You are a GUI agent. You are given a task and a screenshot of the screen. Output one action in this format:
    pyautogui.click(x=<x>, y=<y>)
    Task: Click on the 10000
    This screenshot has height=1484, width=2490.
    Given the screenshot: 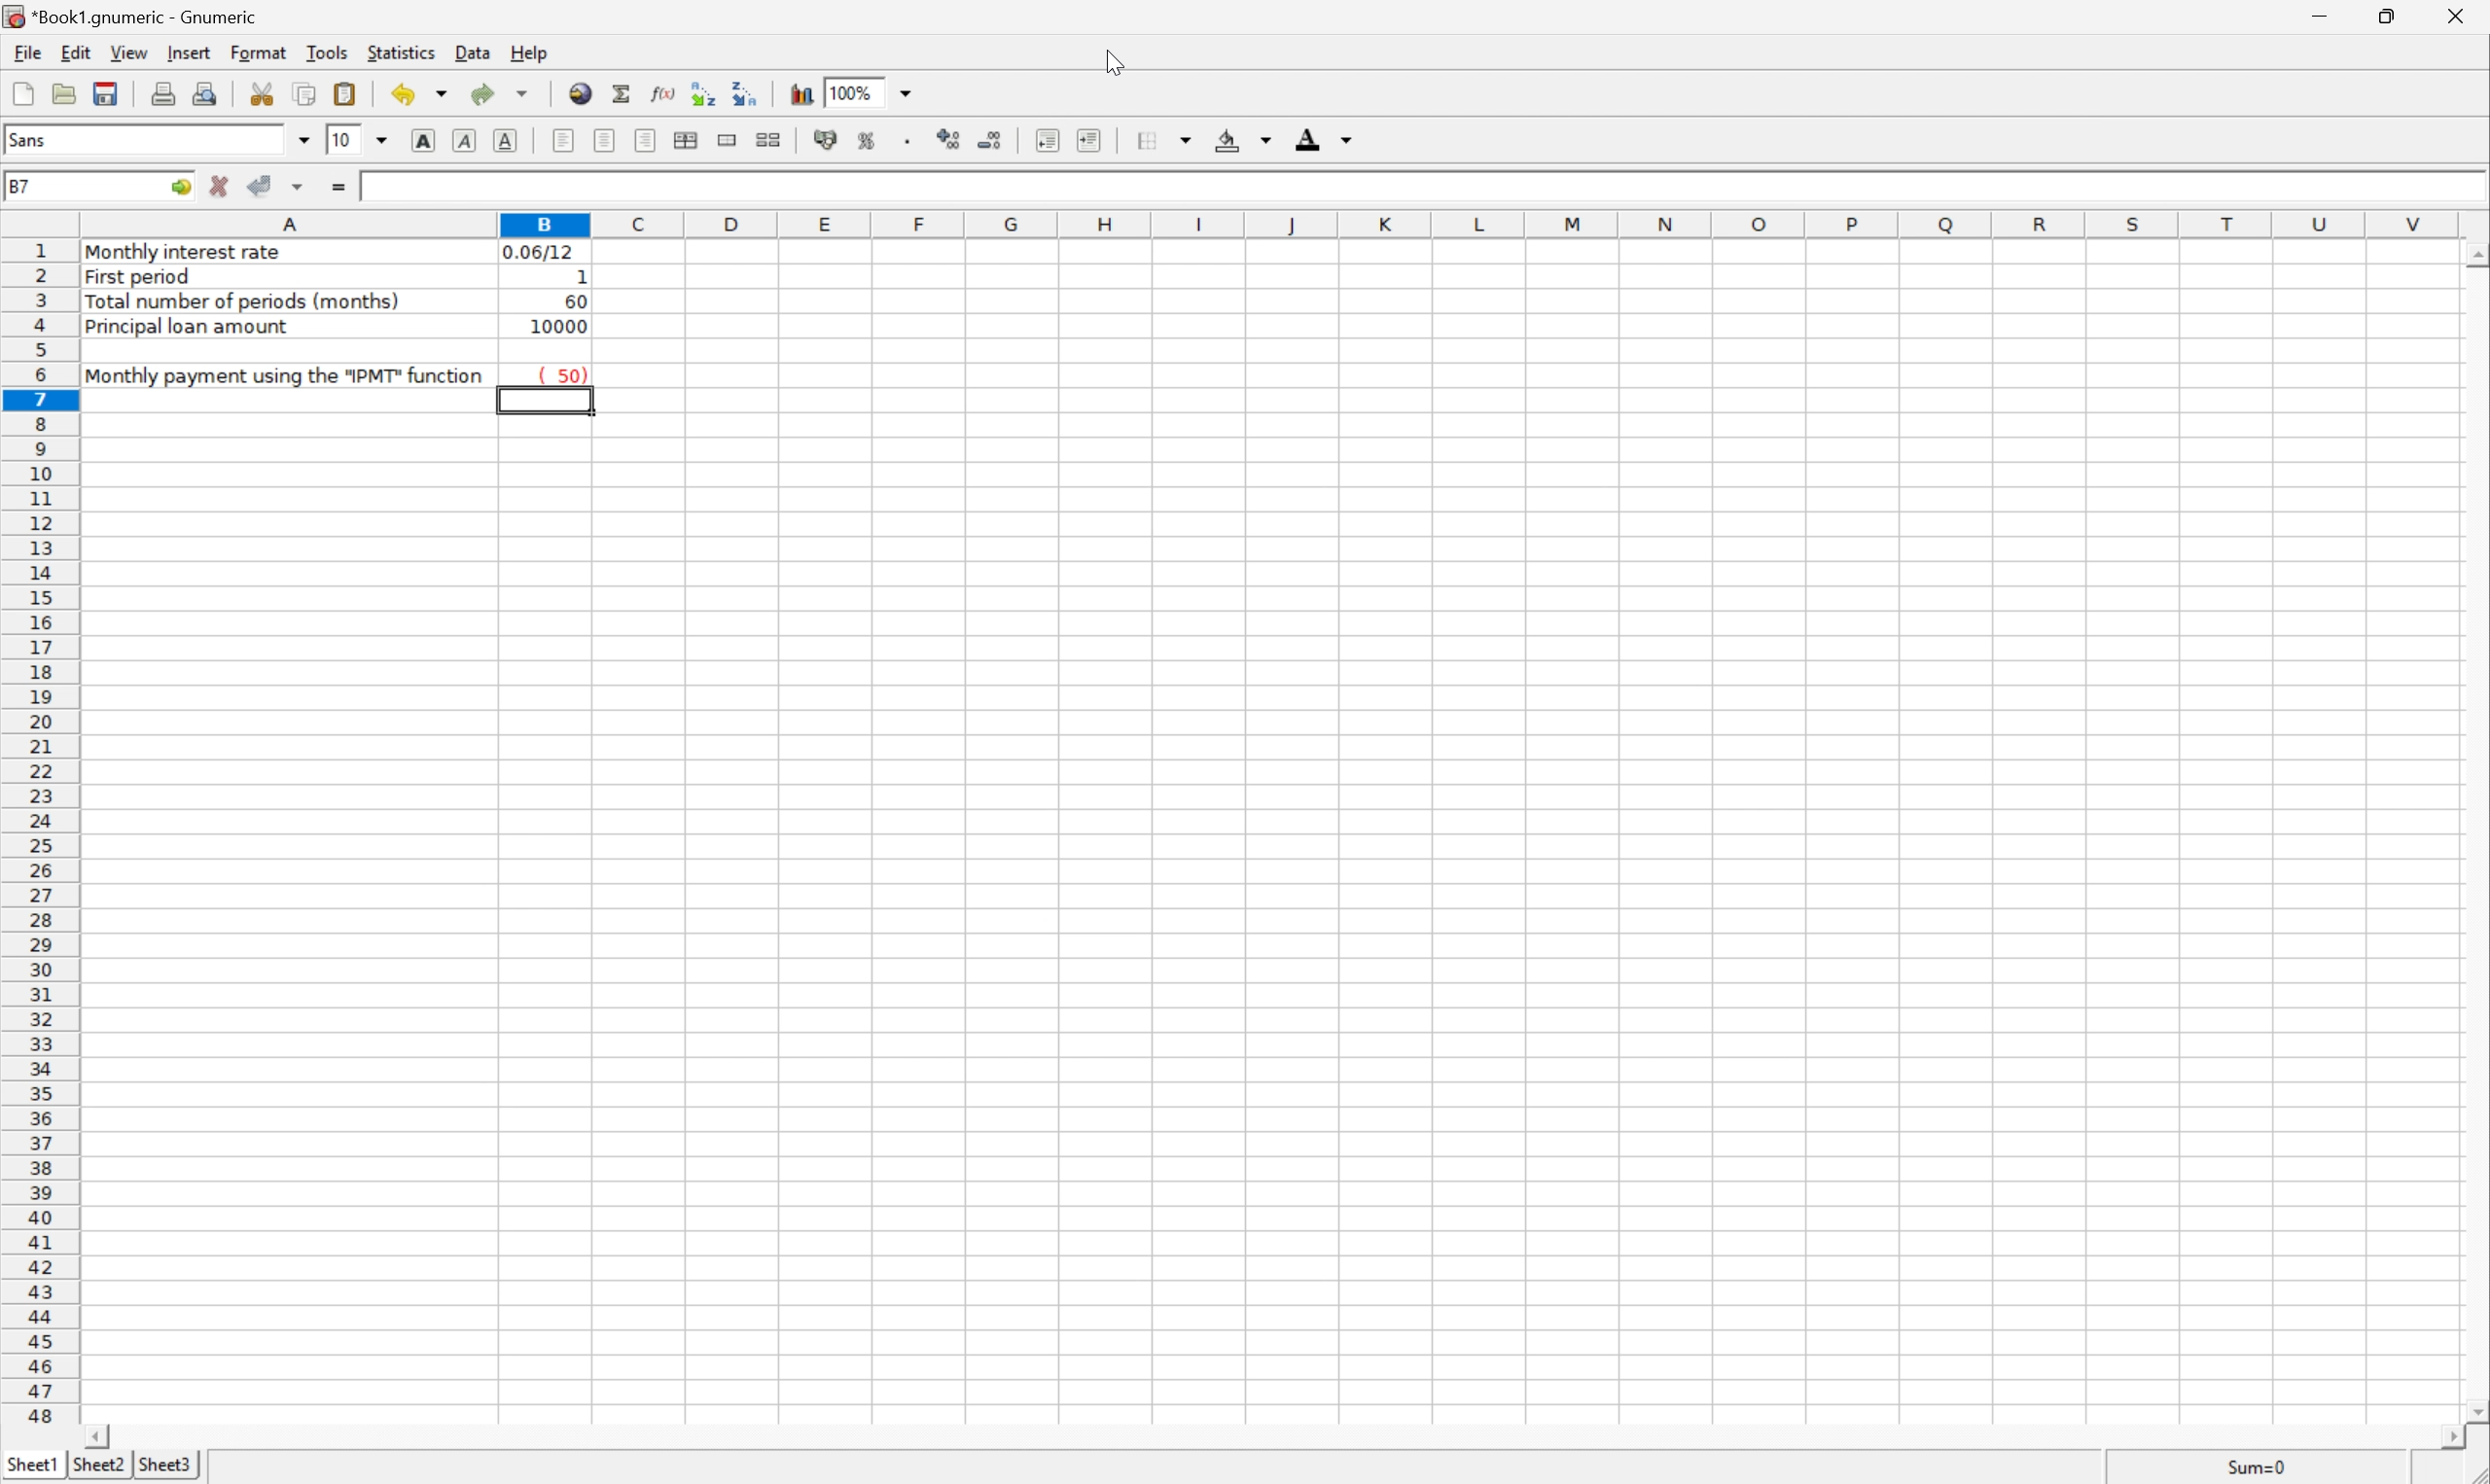 What is the action you would take?
    pyautogui.click(x=553, y=329)
    